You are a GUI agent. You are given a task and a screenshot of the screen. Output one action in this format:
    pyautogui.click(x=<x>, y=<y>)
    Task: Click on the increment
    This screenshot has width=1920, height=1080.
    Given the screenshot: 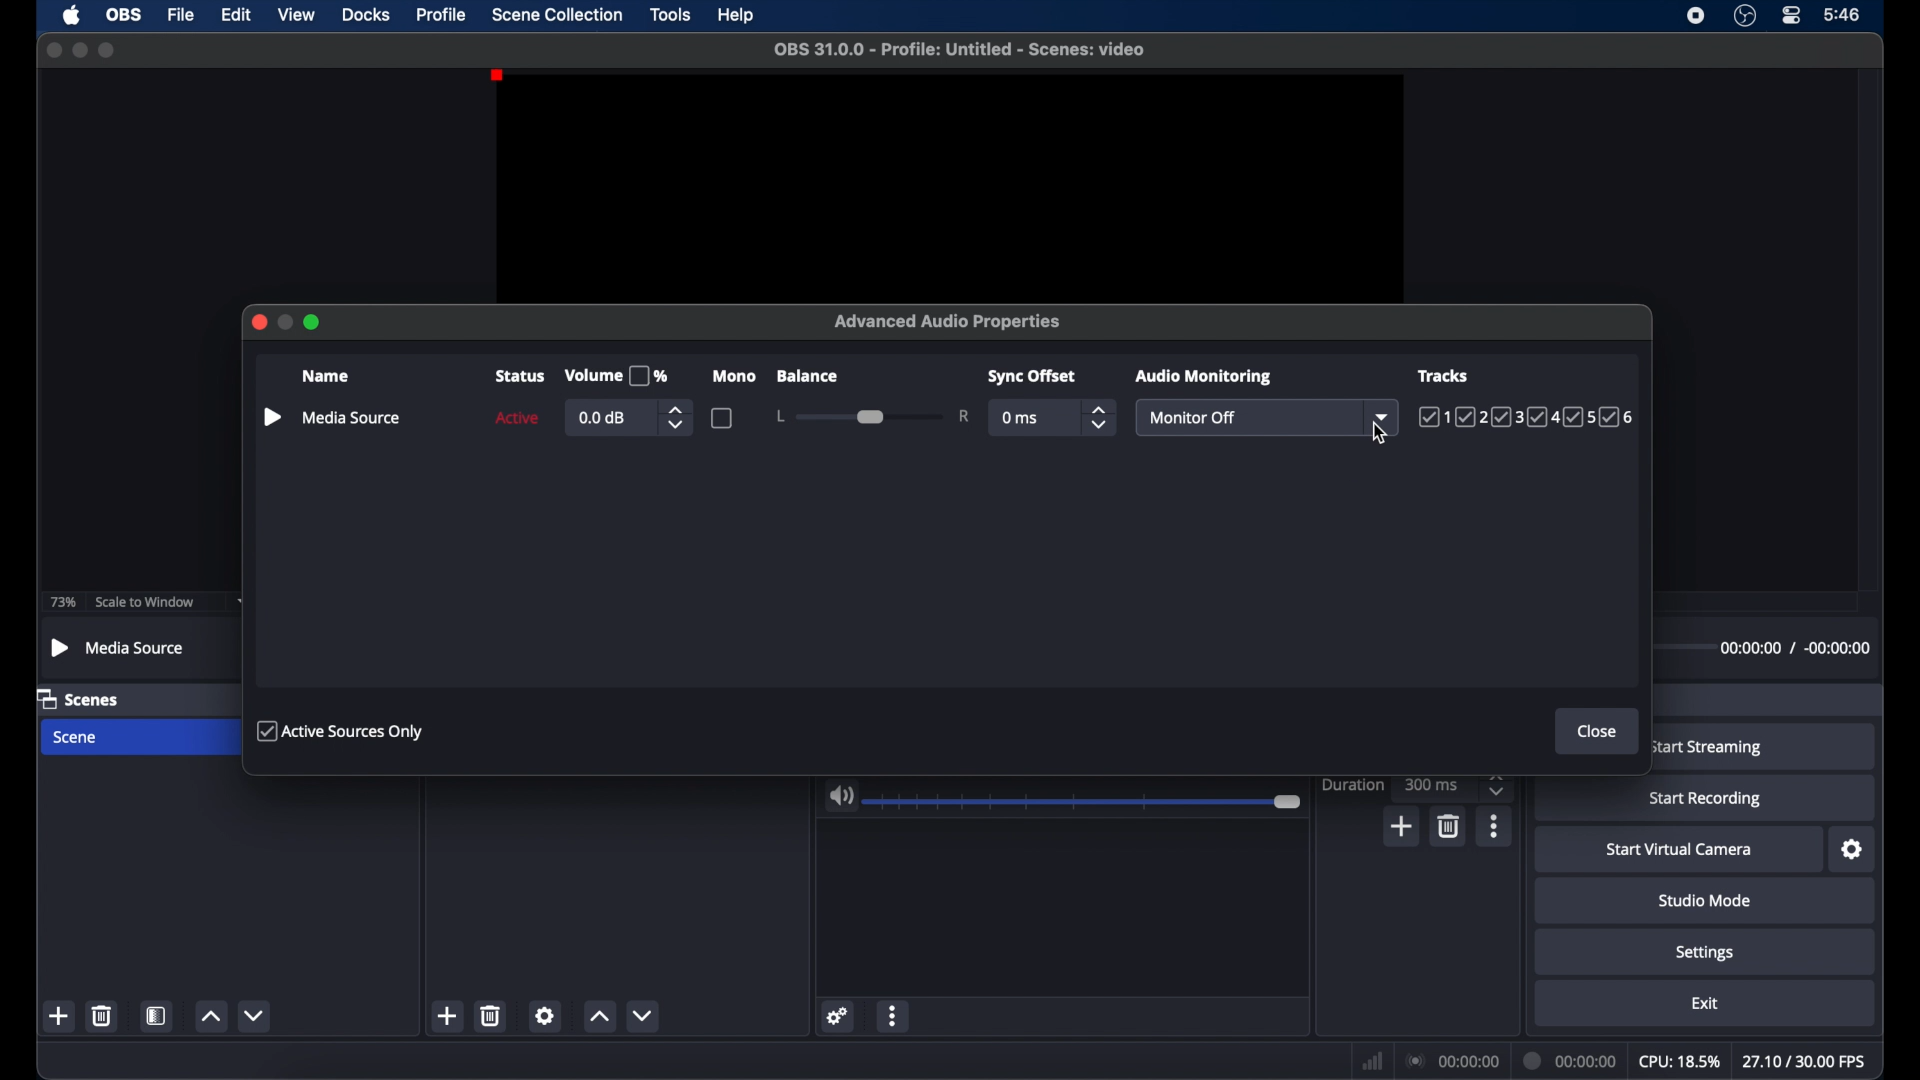 What is the action you would take?
    pyautogui.click(x=210, y=1017)
    